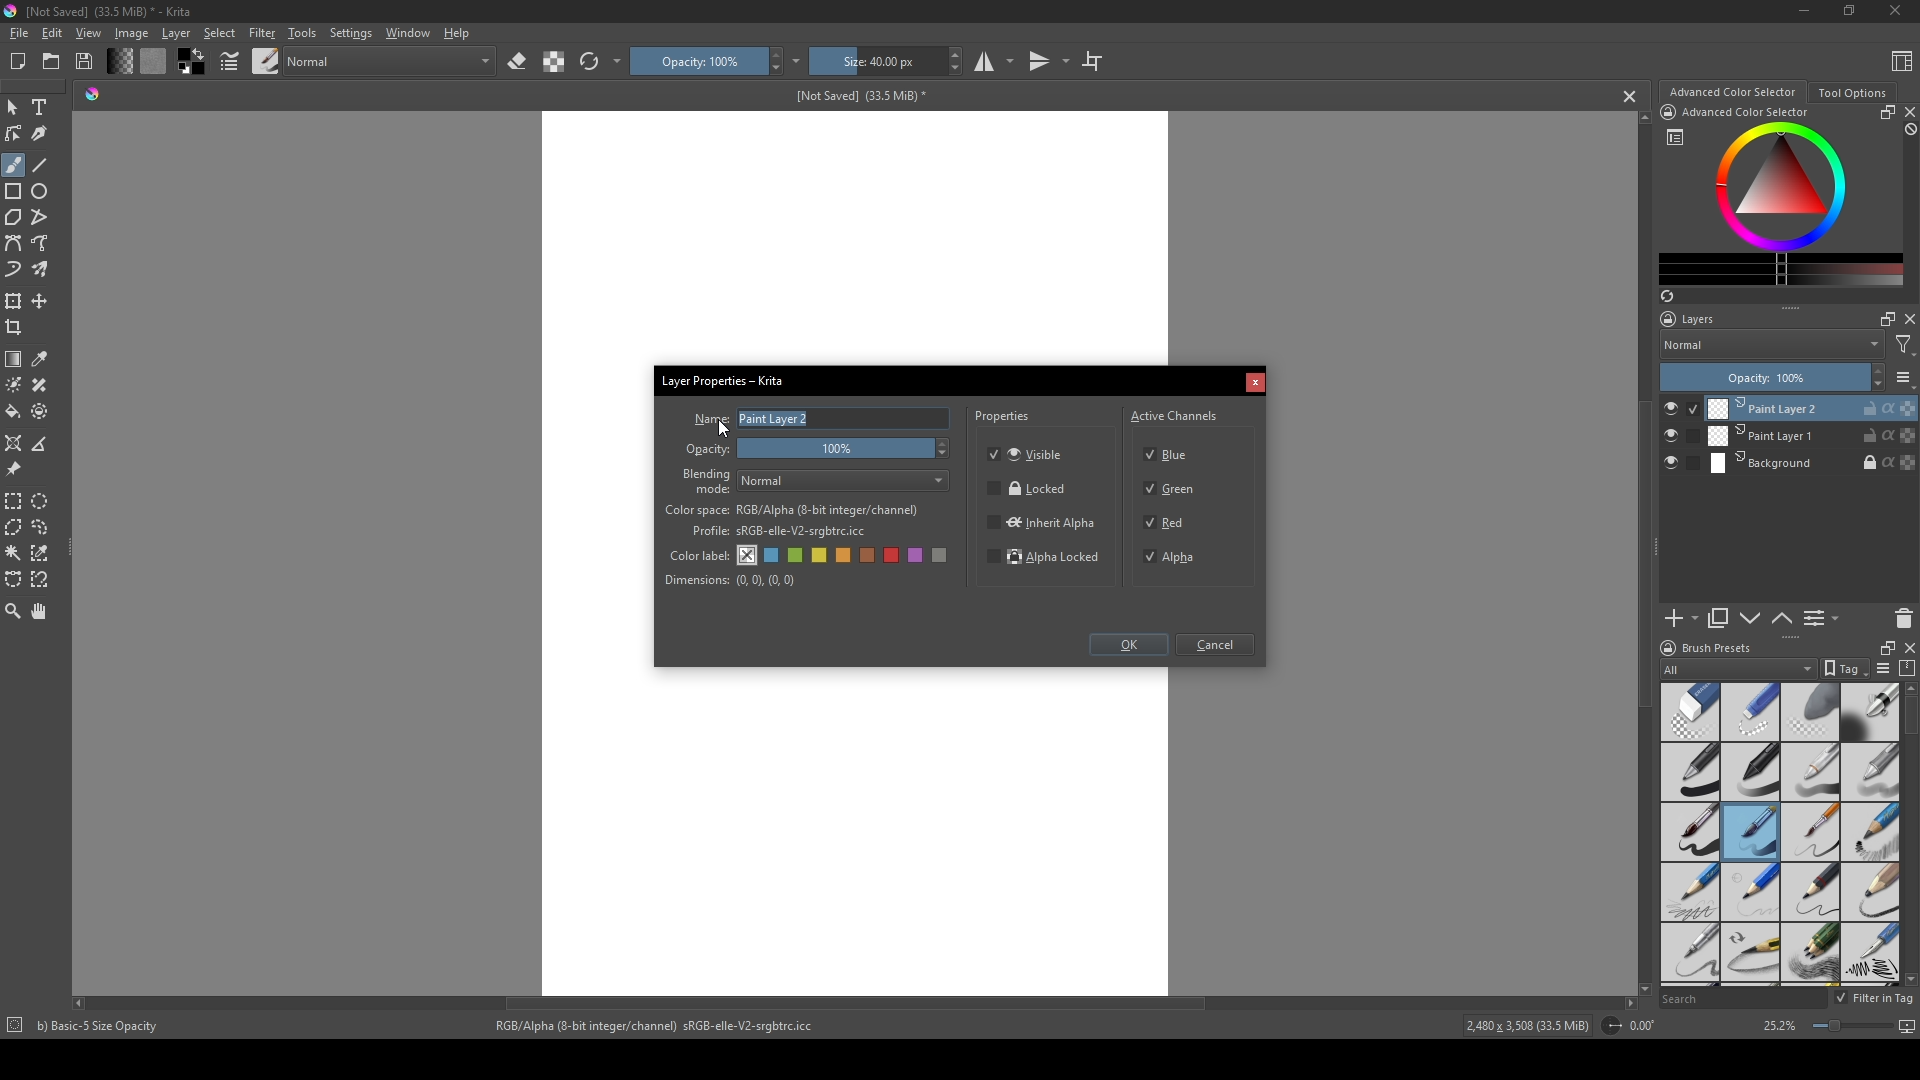 This screenshot has width=1920, height=1080. Describe the element at coordinates (1640, 117) in the screenshot. I see `scroll up` at that location.